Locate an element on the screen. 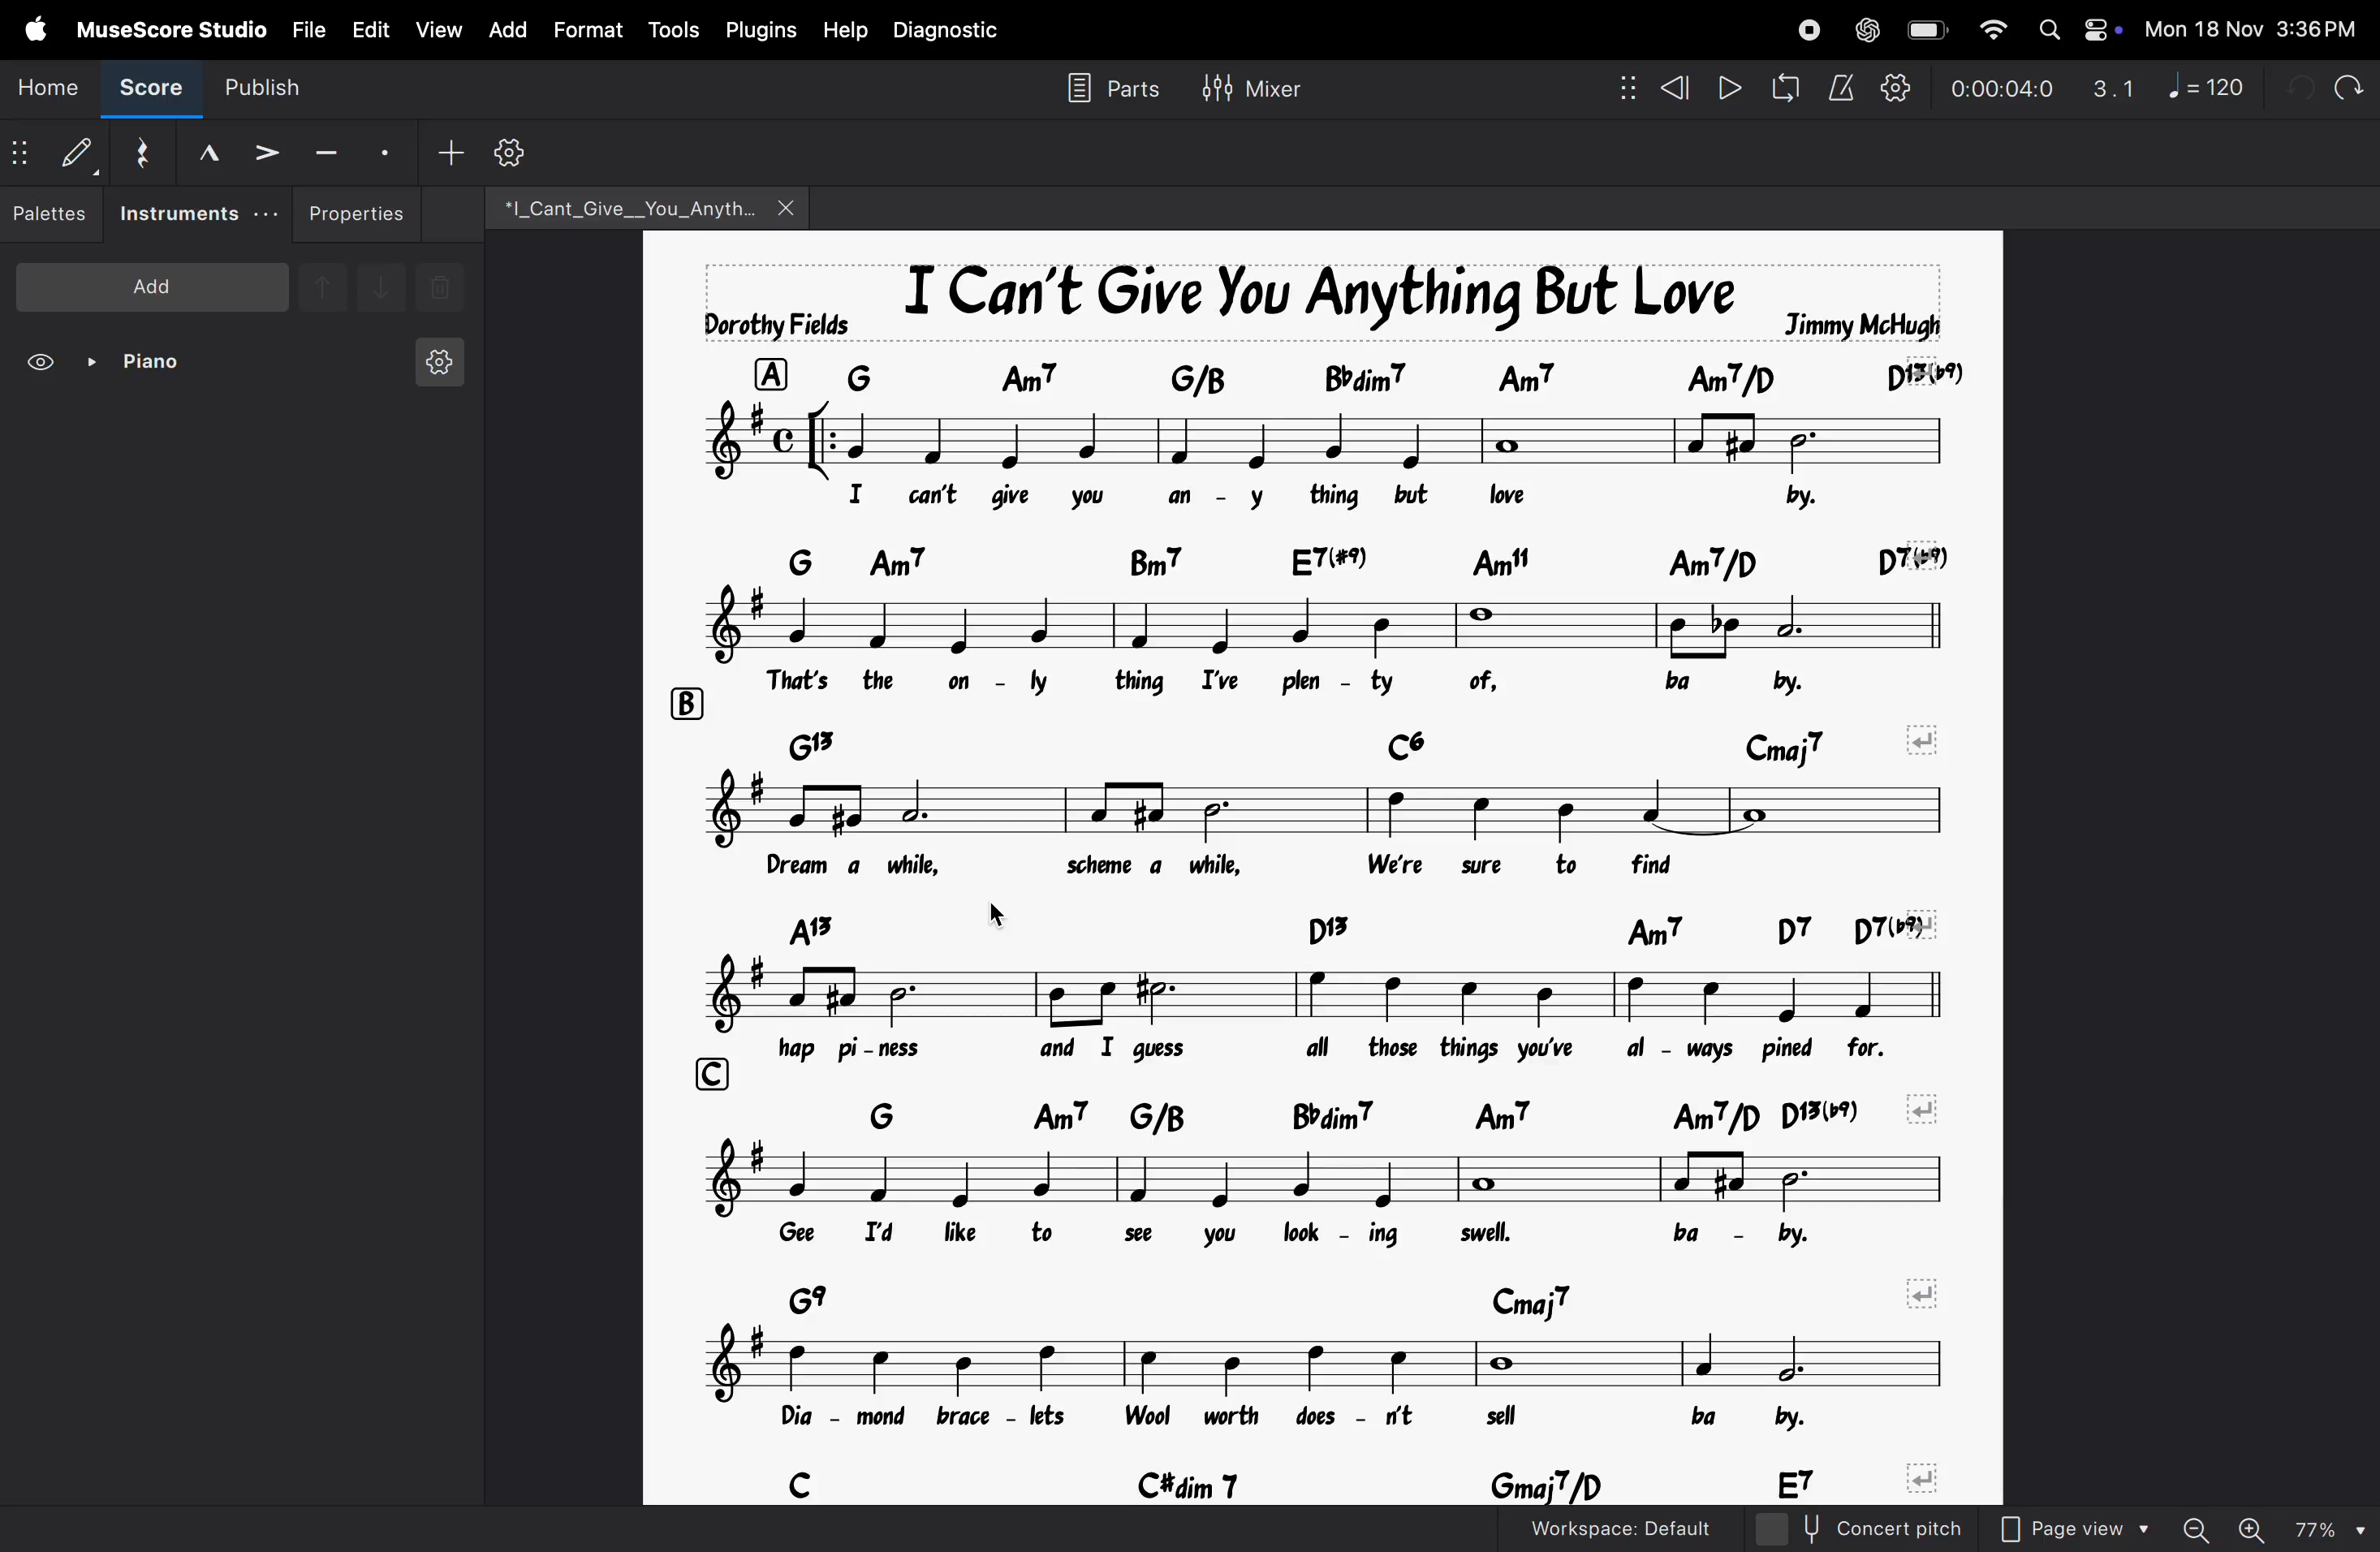 The image size is (2380, 1552). help is located at coordinates (842, 28).